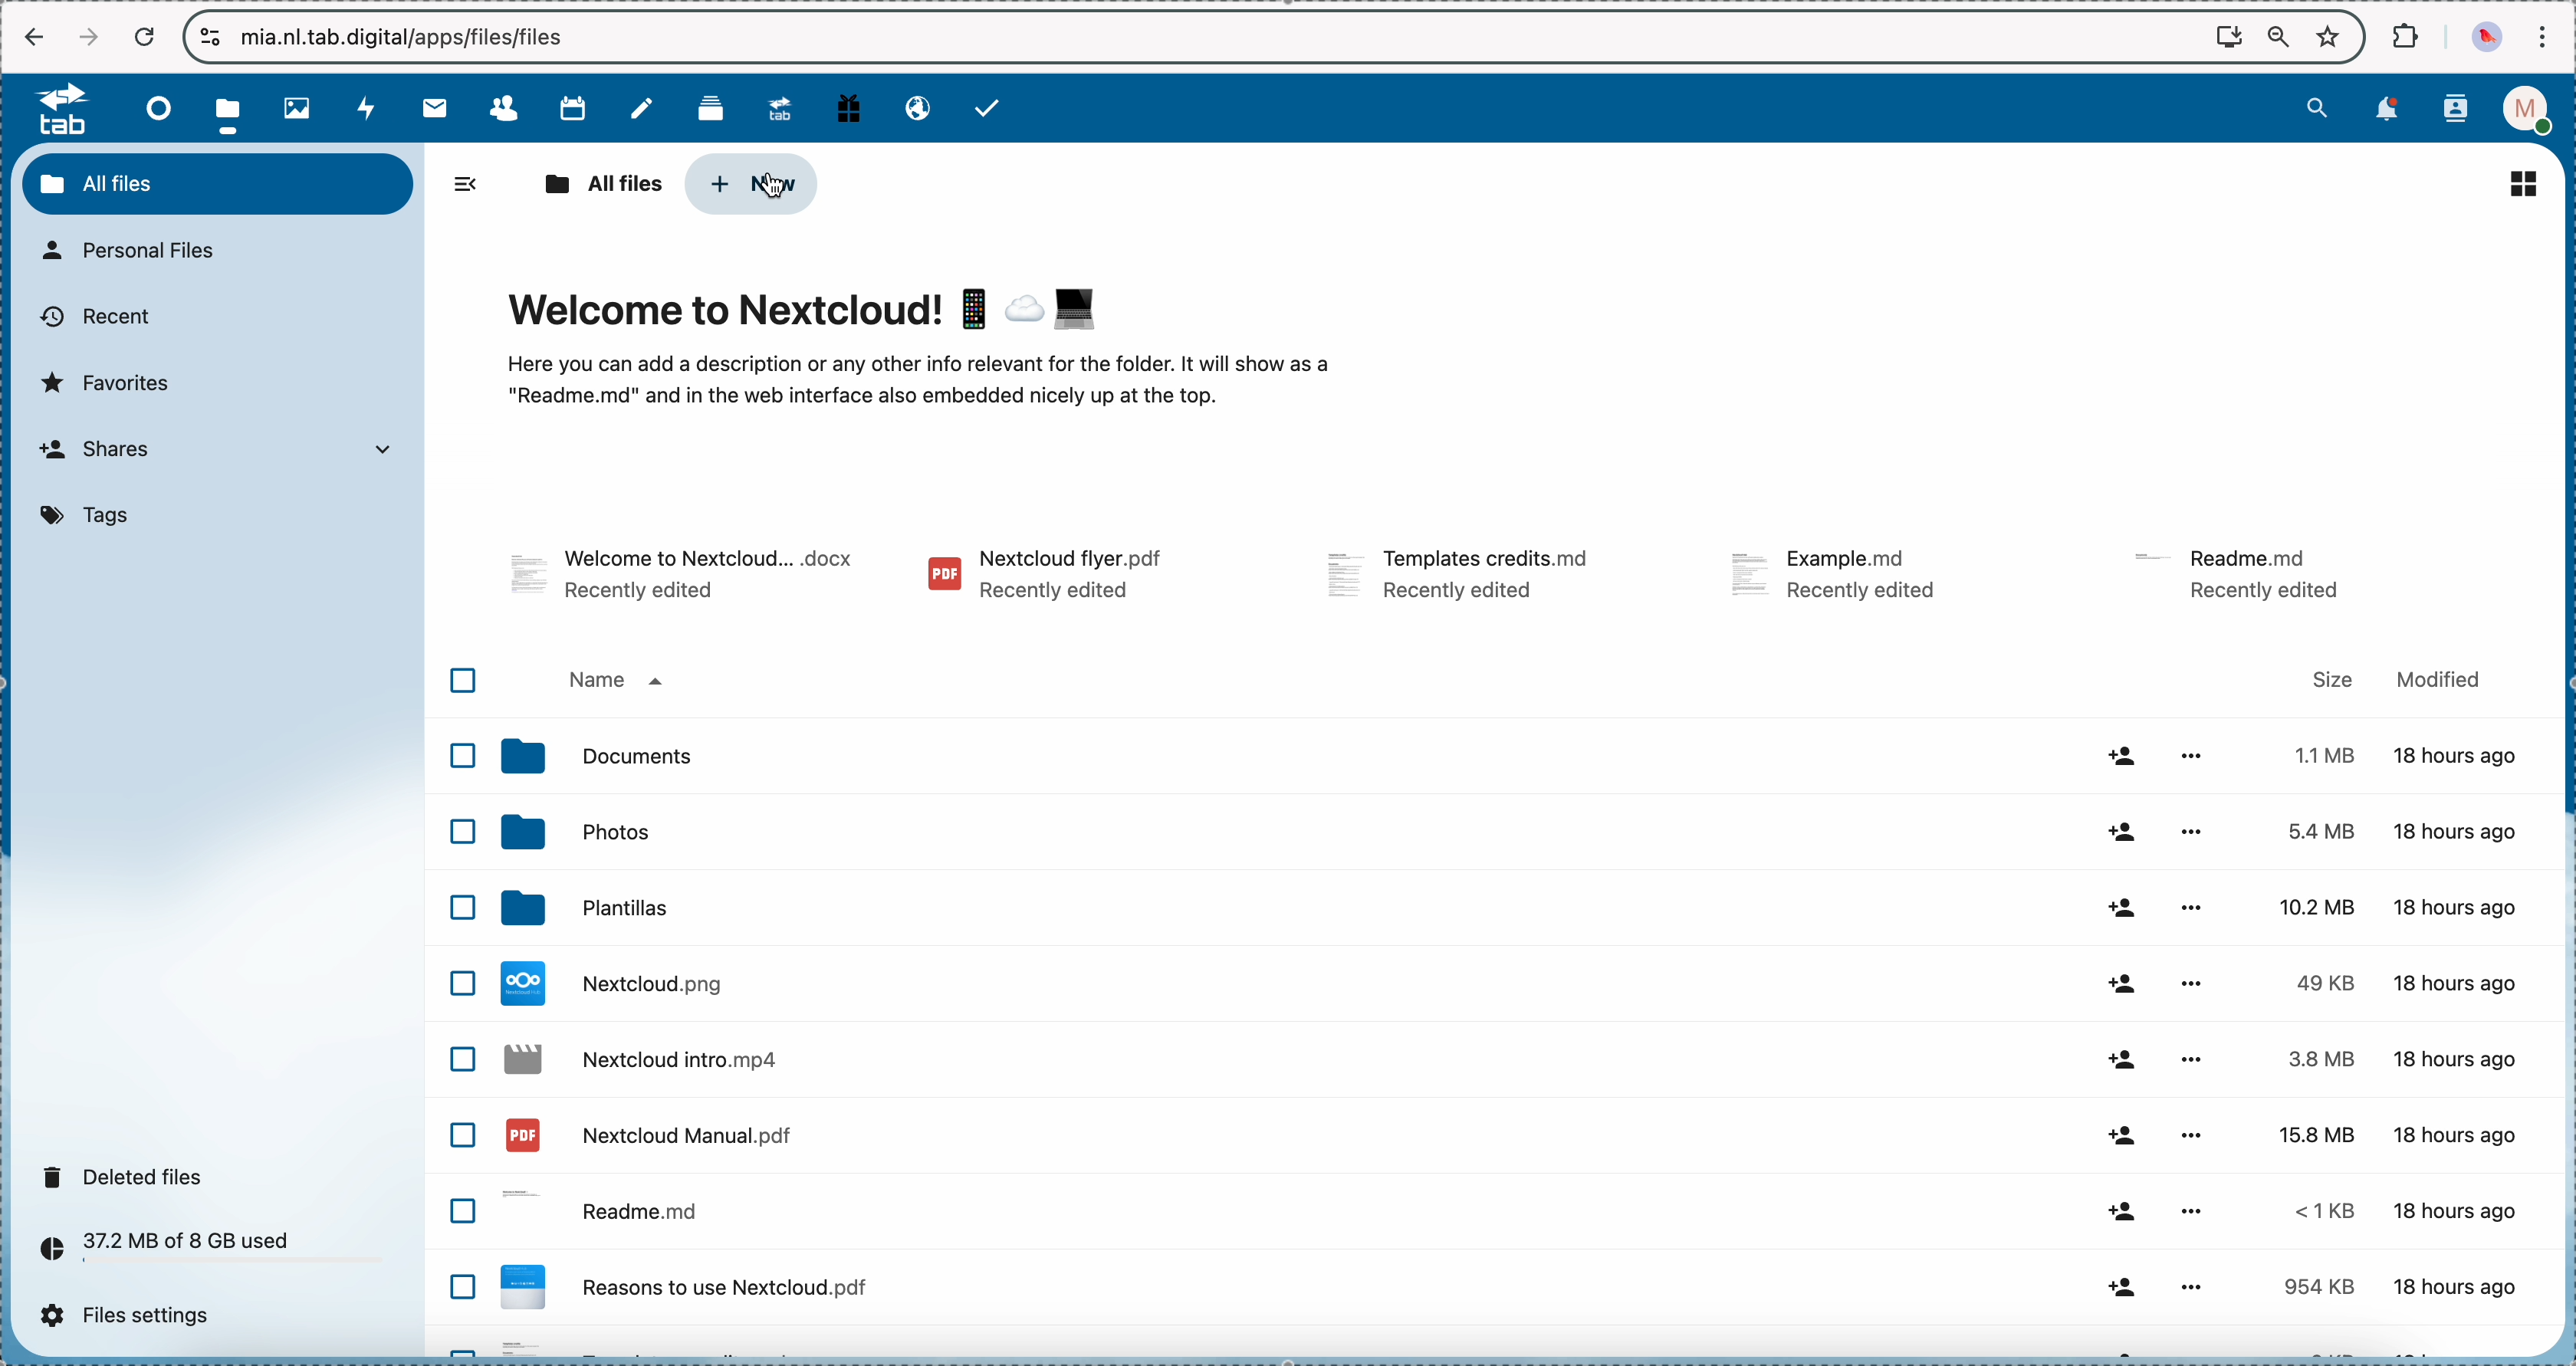 Image resolution: width=2576 pixels, height=1366 pixels. I want to click on favorites, so click(2332, 35).